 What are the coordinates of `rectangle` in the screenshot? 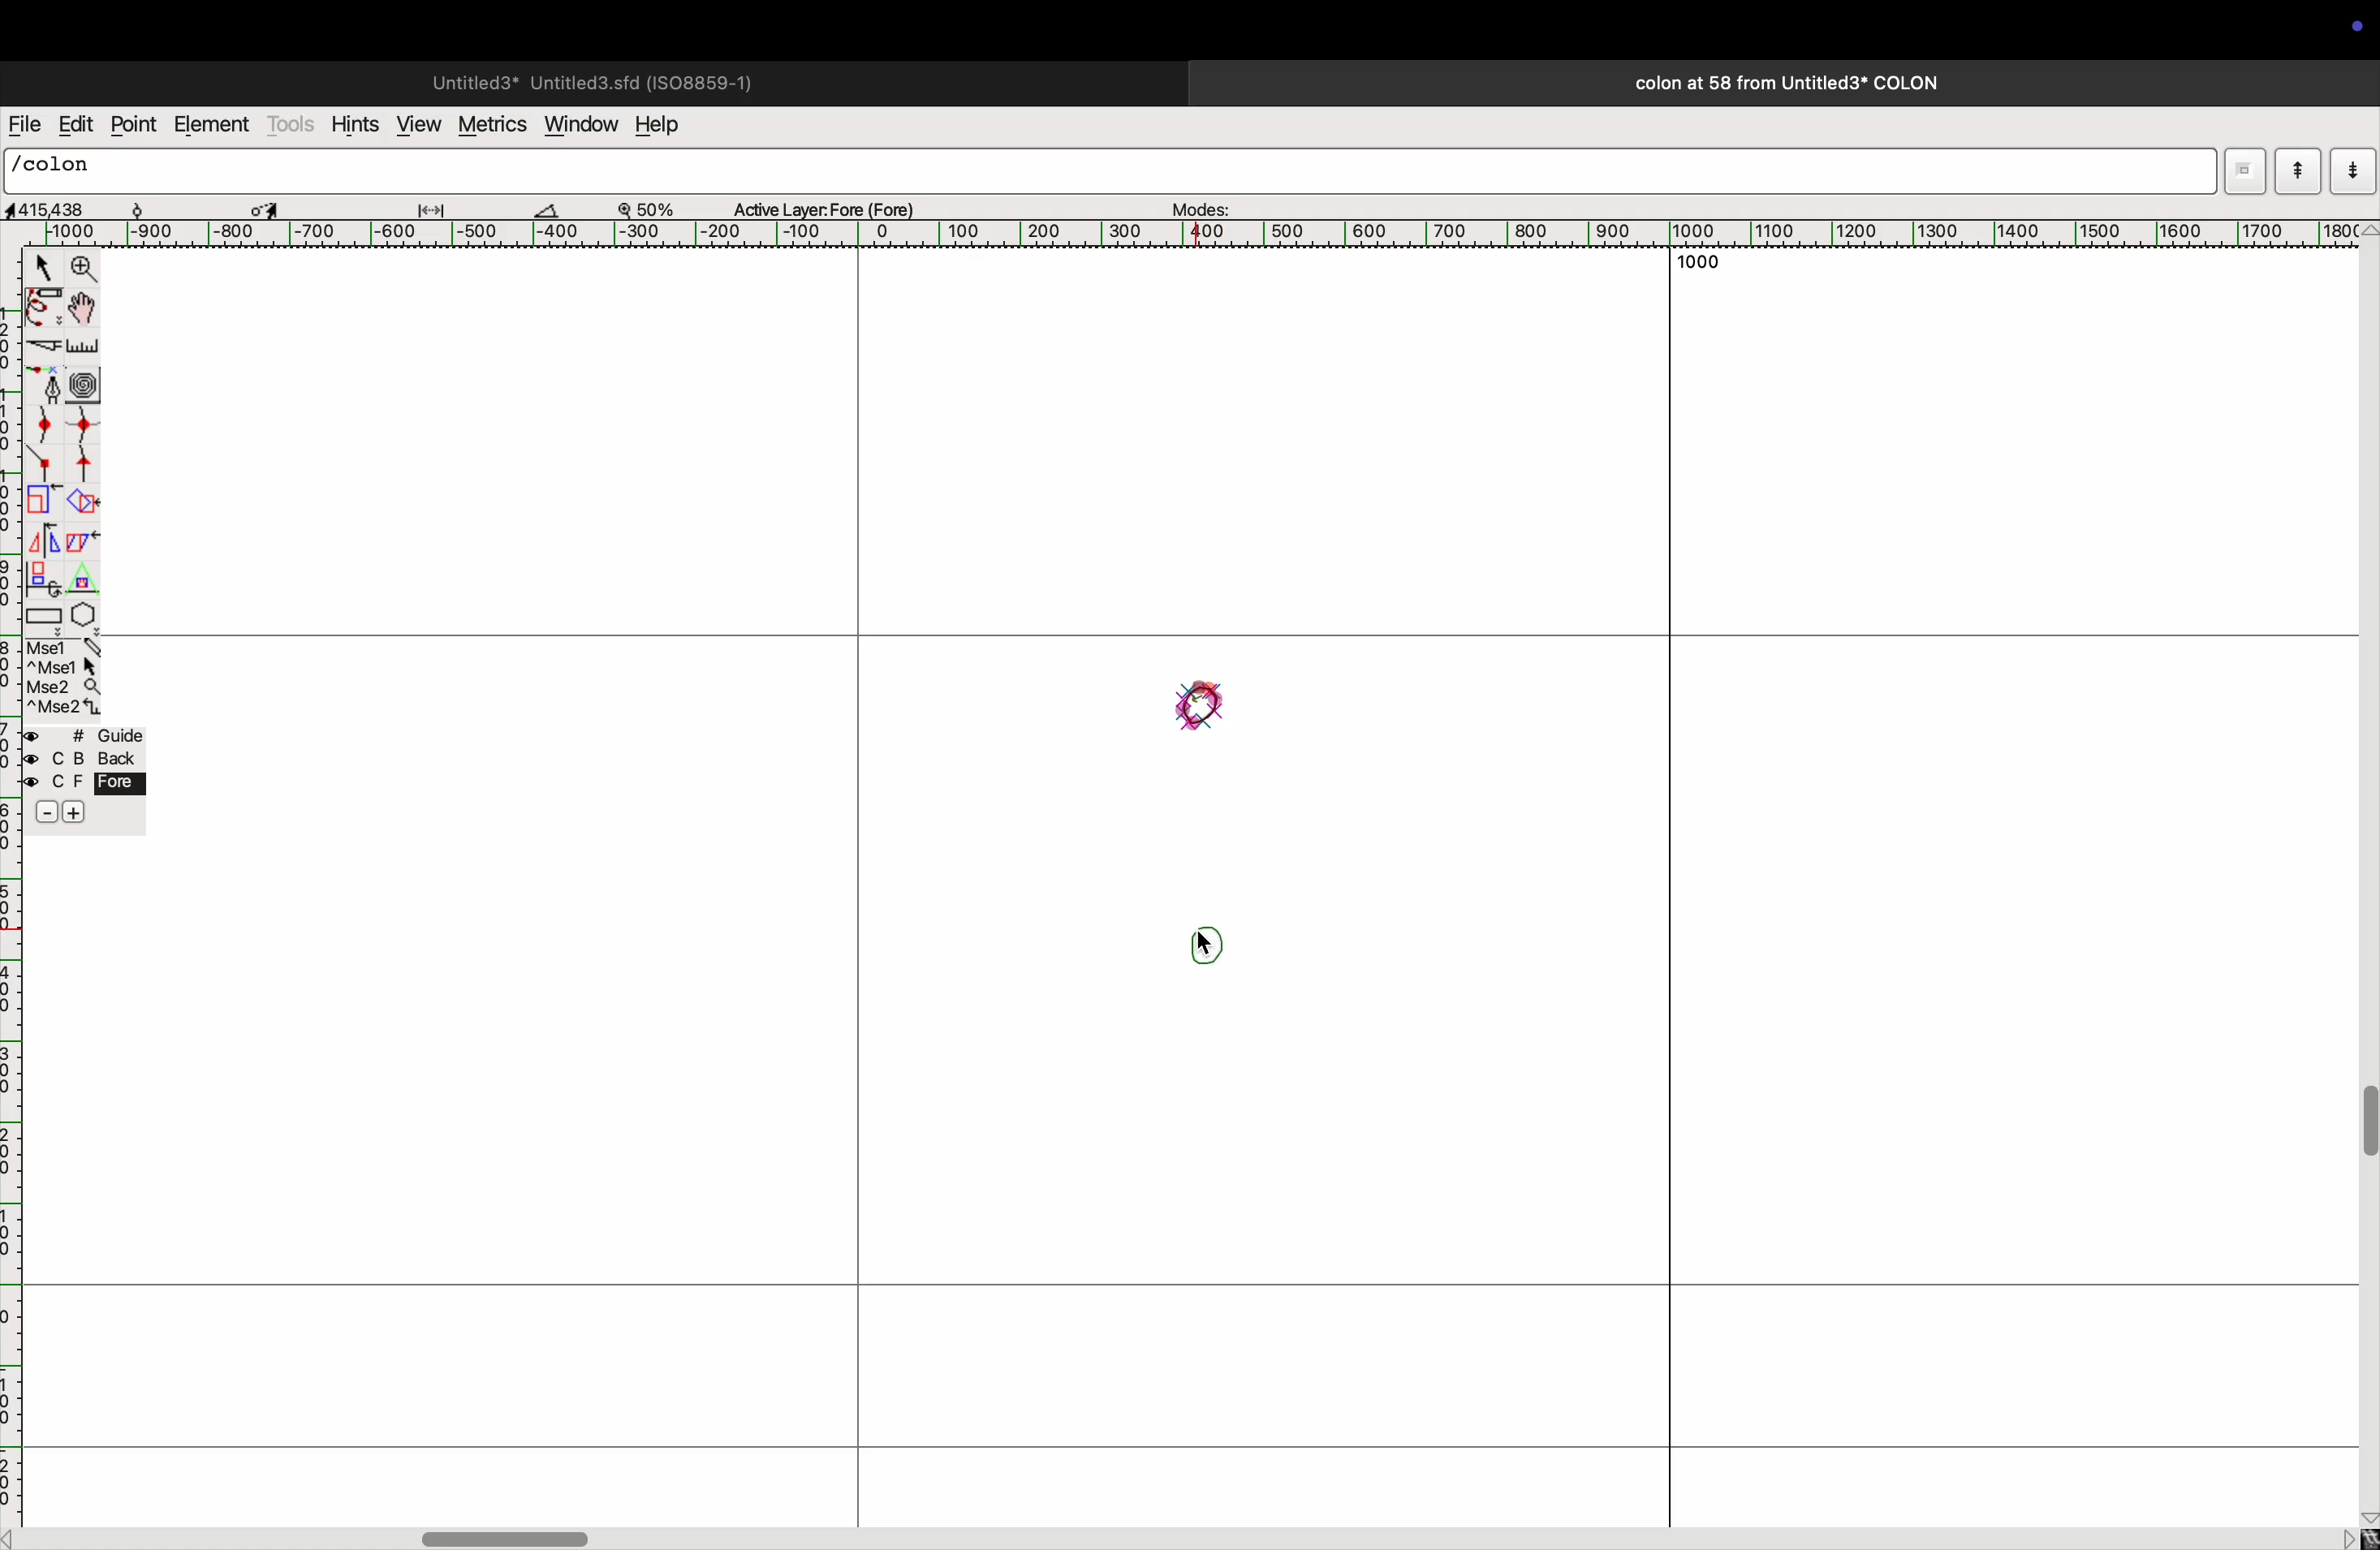 It's located at (44, 614).